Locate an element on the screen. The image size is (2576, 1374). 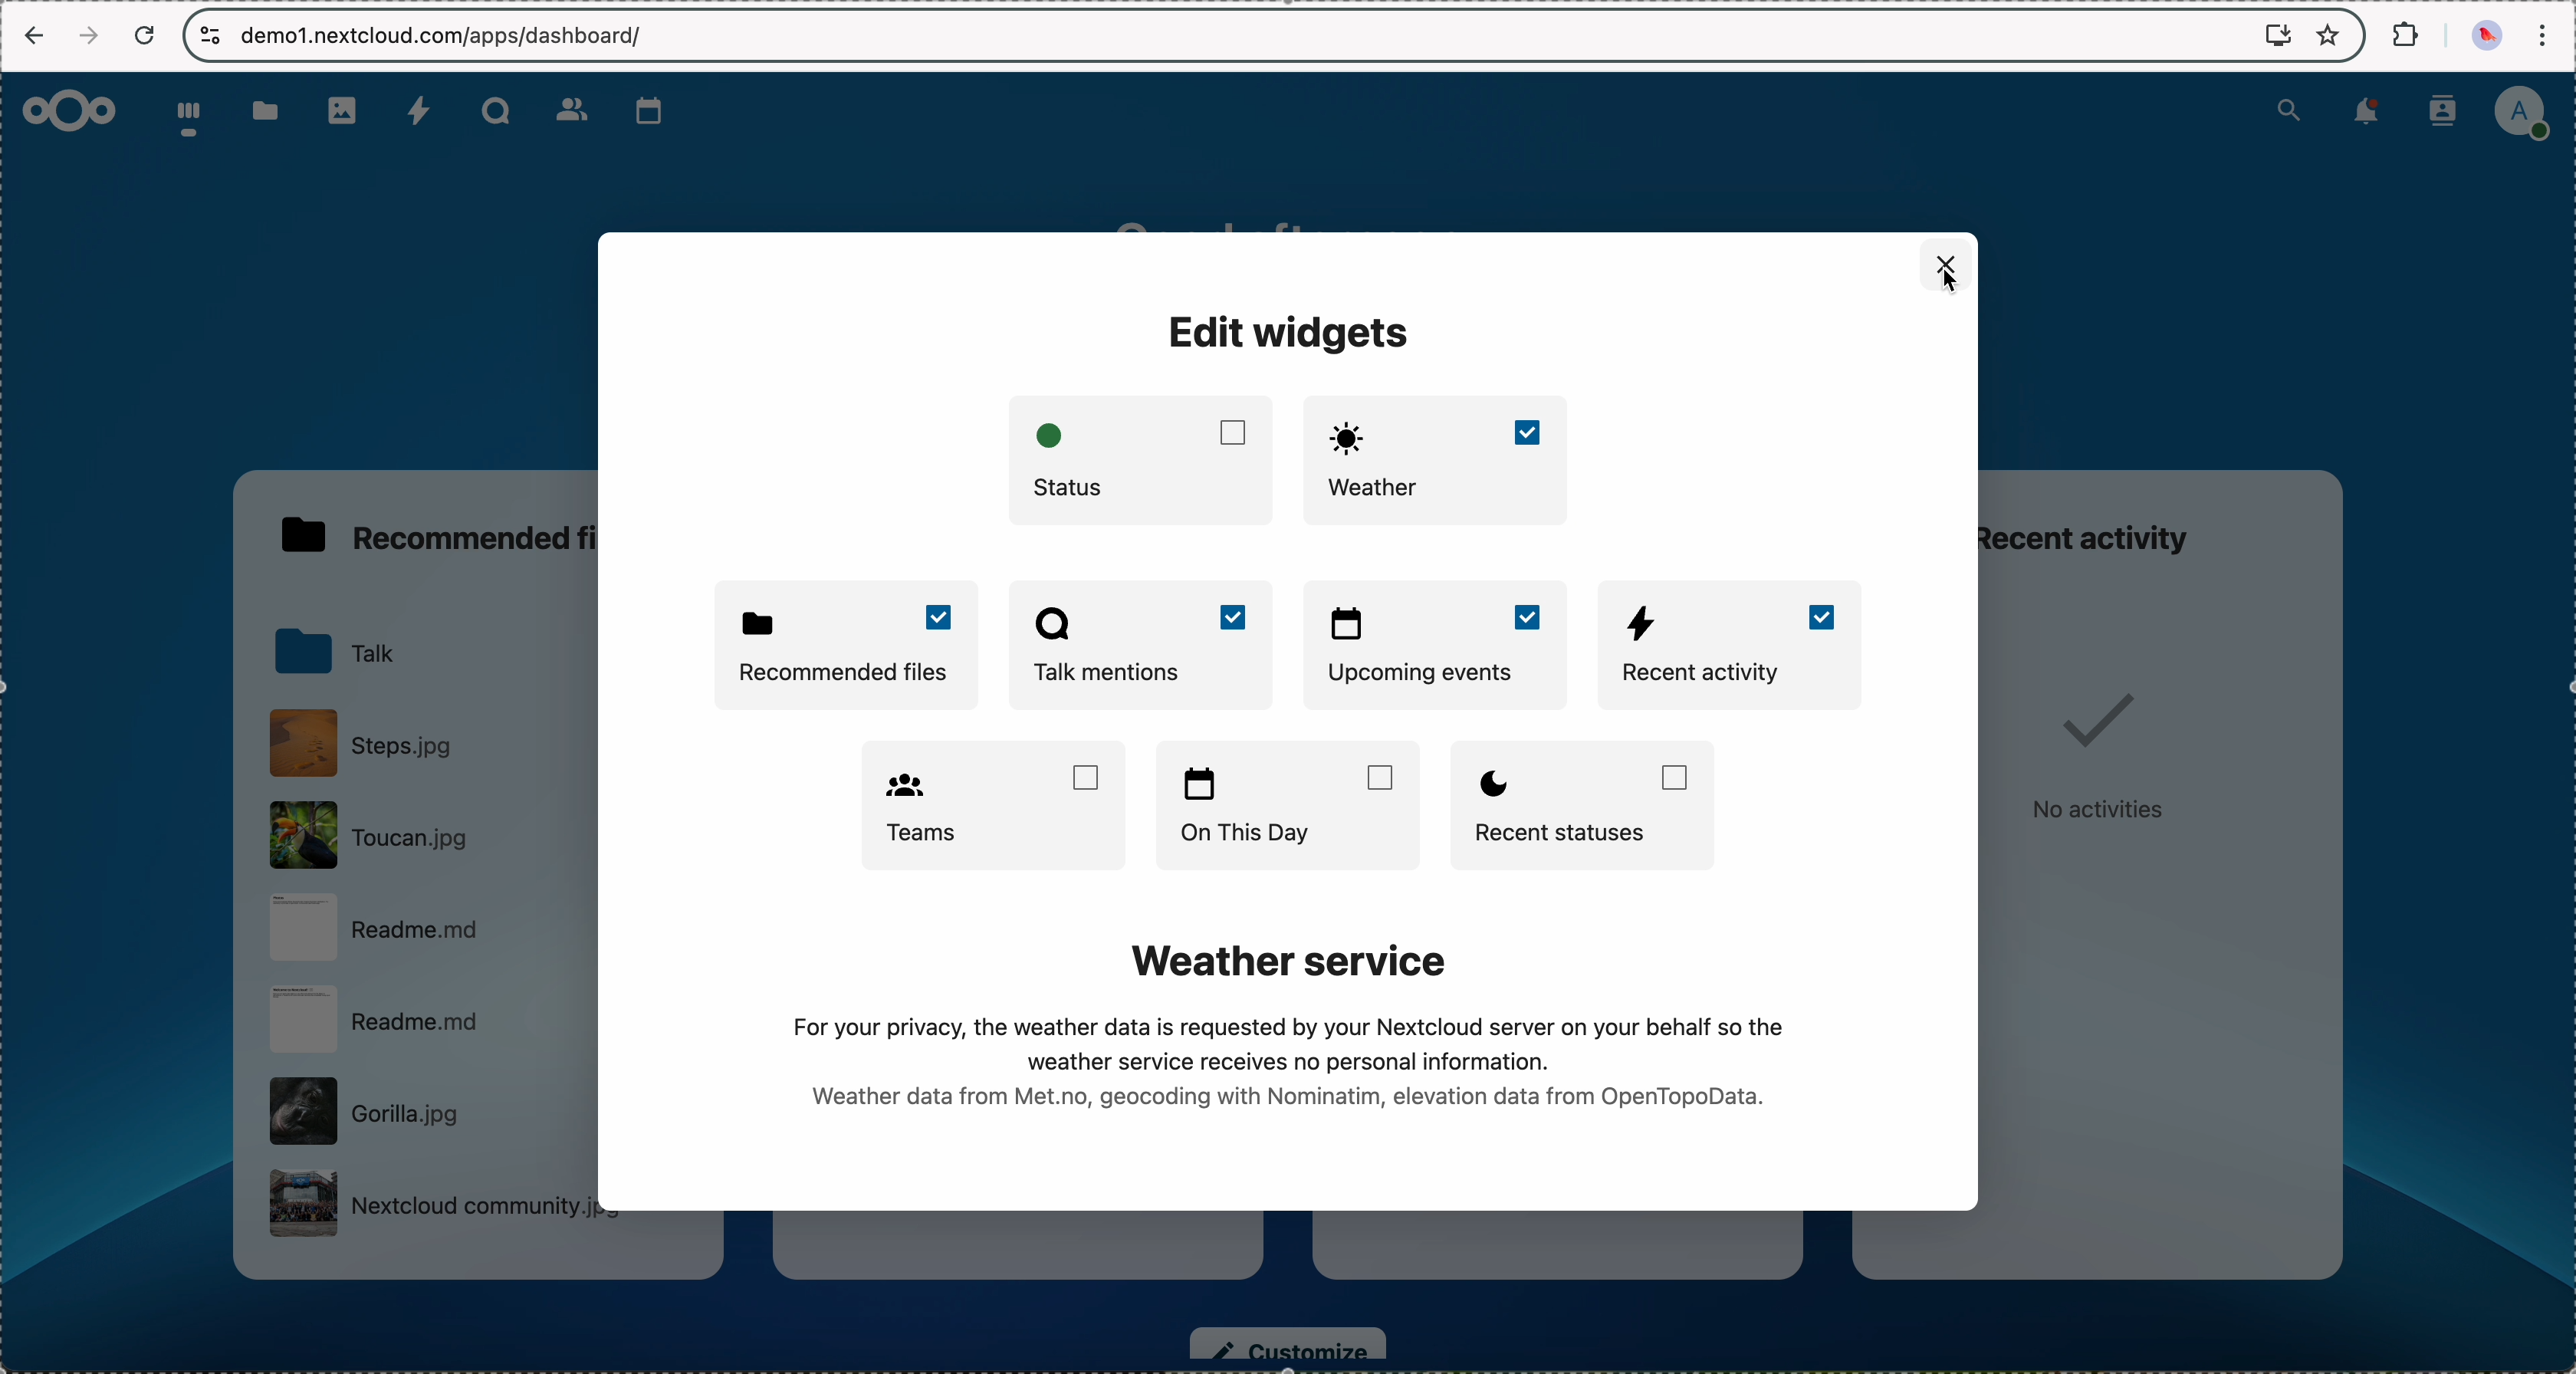
navigate back is located at coordinates (32, 38).